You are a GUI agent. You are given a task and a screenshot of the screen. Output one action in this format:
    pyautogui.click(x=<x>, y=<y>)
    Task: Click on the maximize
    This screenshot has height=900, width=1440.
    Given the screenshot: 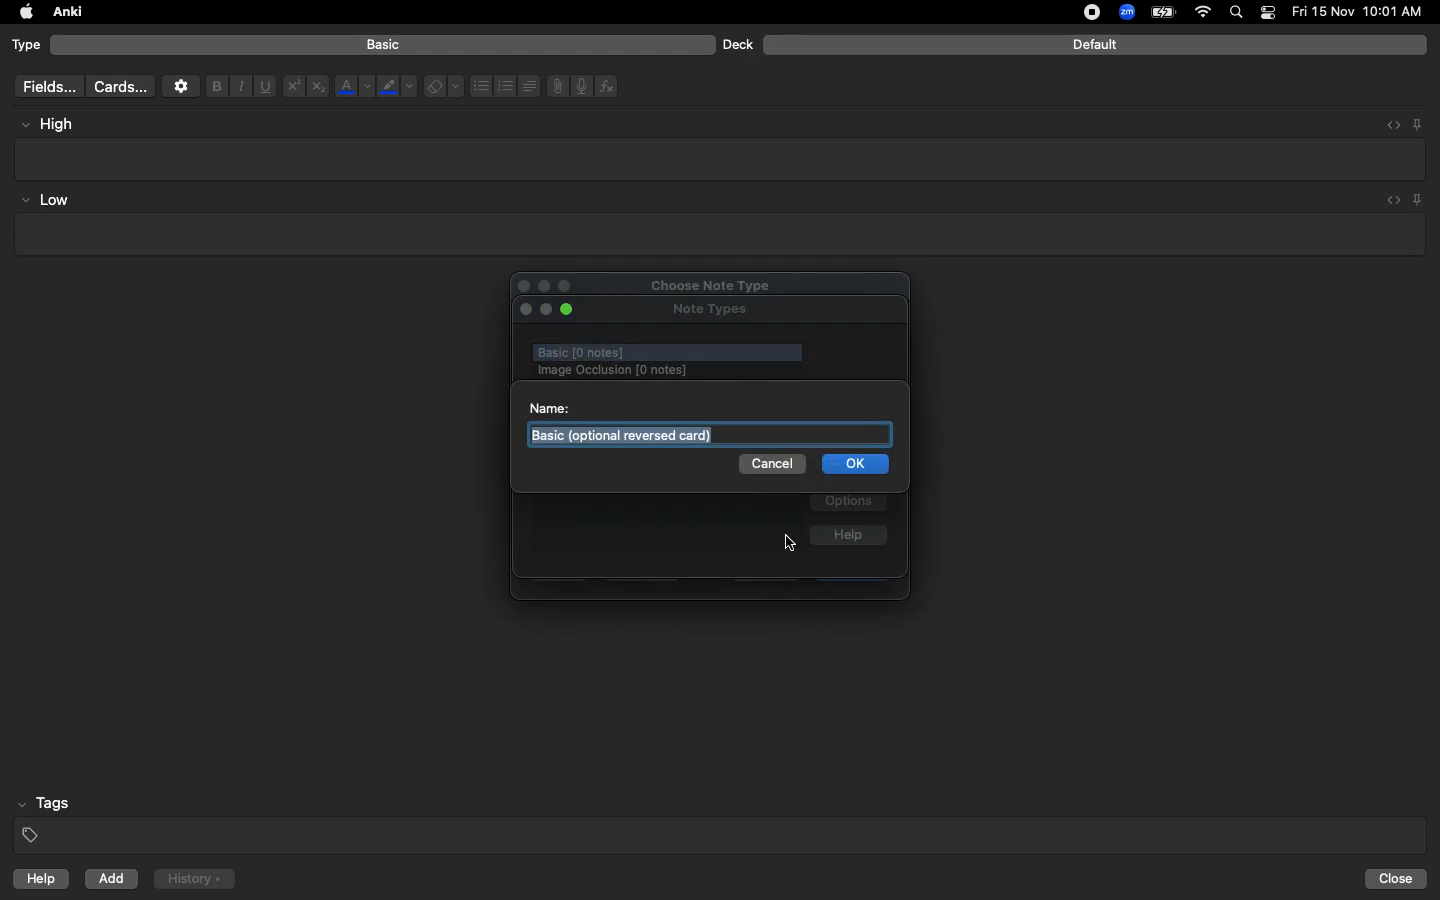 What is the action you would take?
    pyautogui.click(x=570, y=310)
    